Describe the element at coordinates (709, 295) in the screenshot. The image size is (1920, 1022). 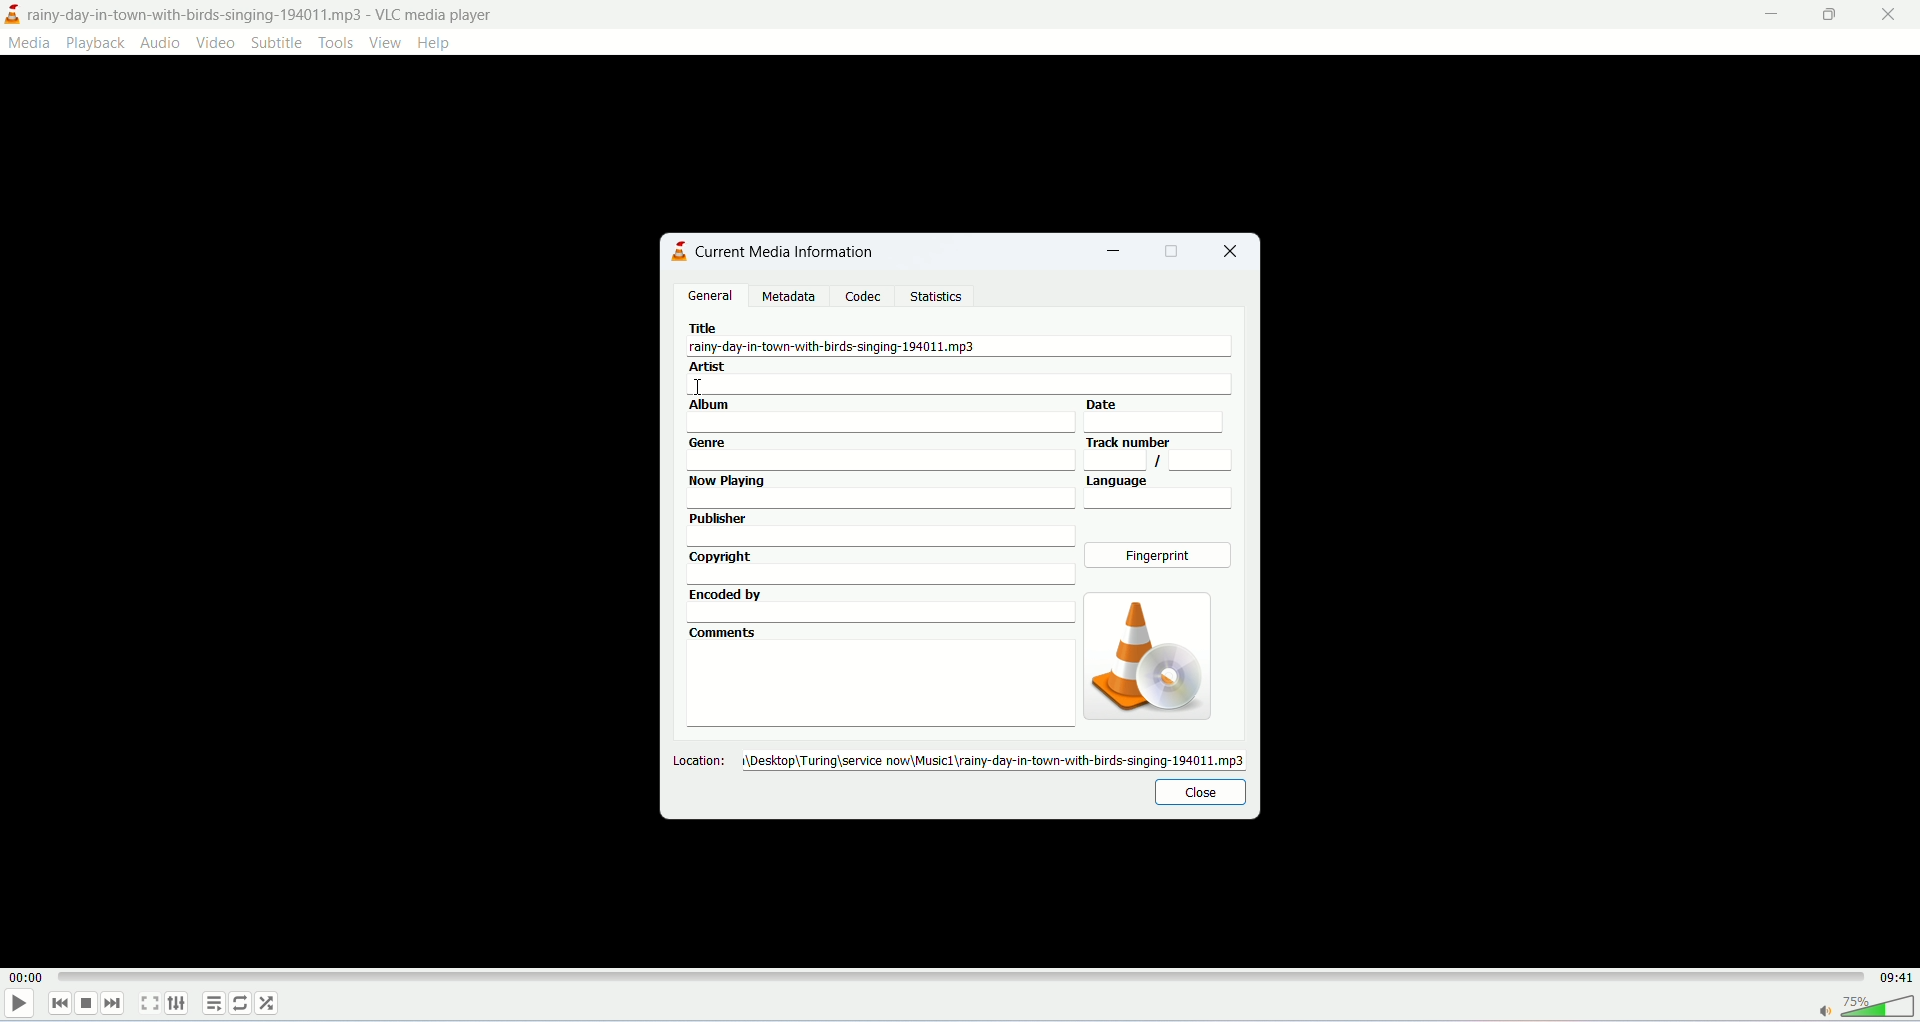
I see `general` at that location.